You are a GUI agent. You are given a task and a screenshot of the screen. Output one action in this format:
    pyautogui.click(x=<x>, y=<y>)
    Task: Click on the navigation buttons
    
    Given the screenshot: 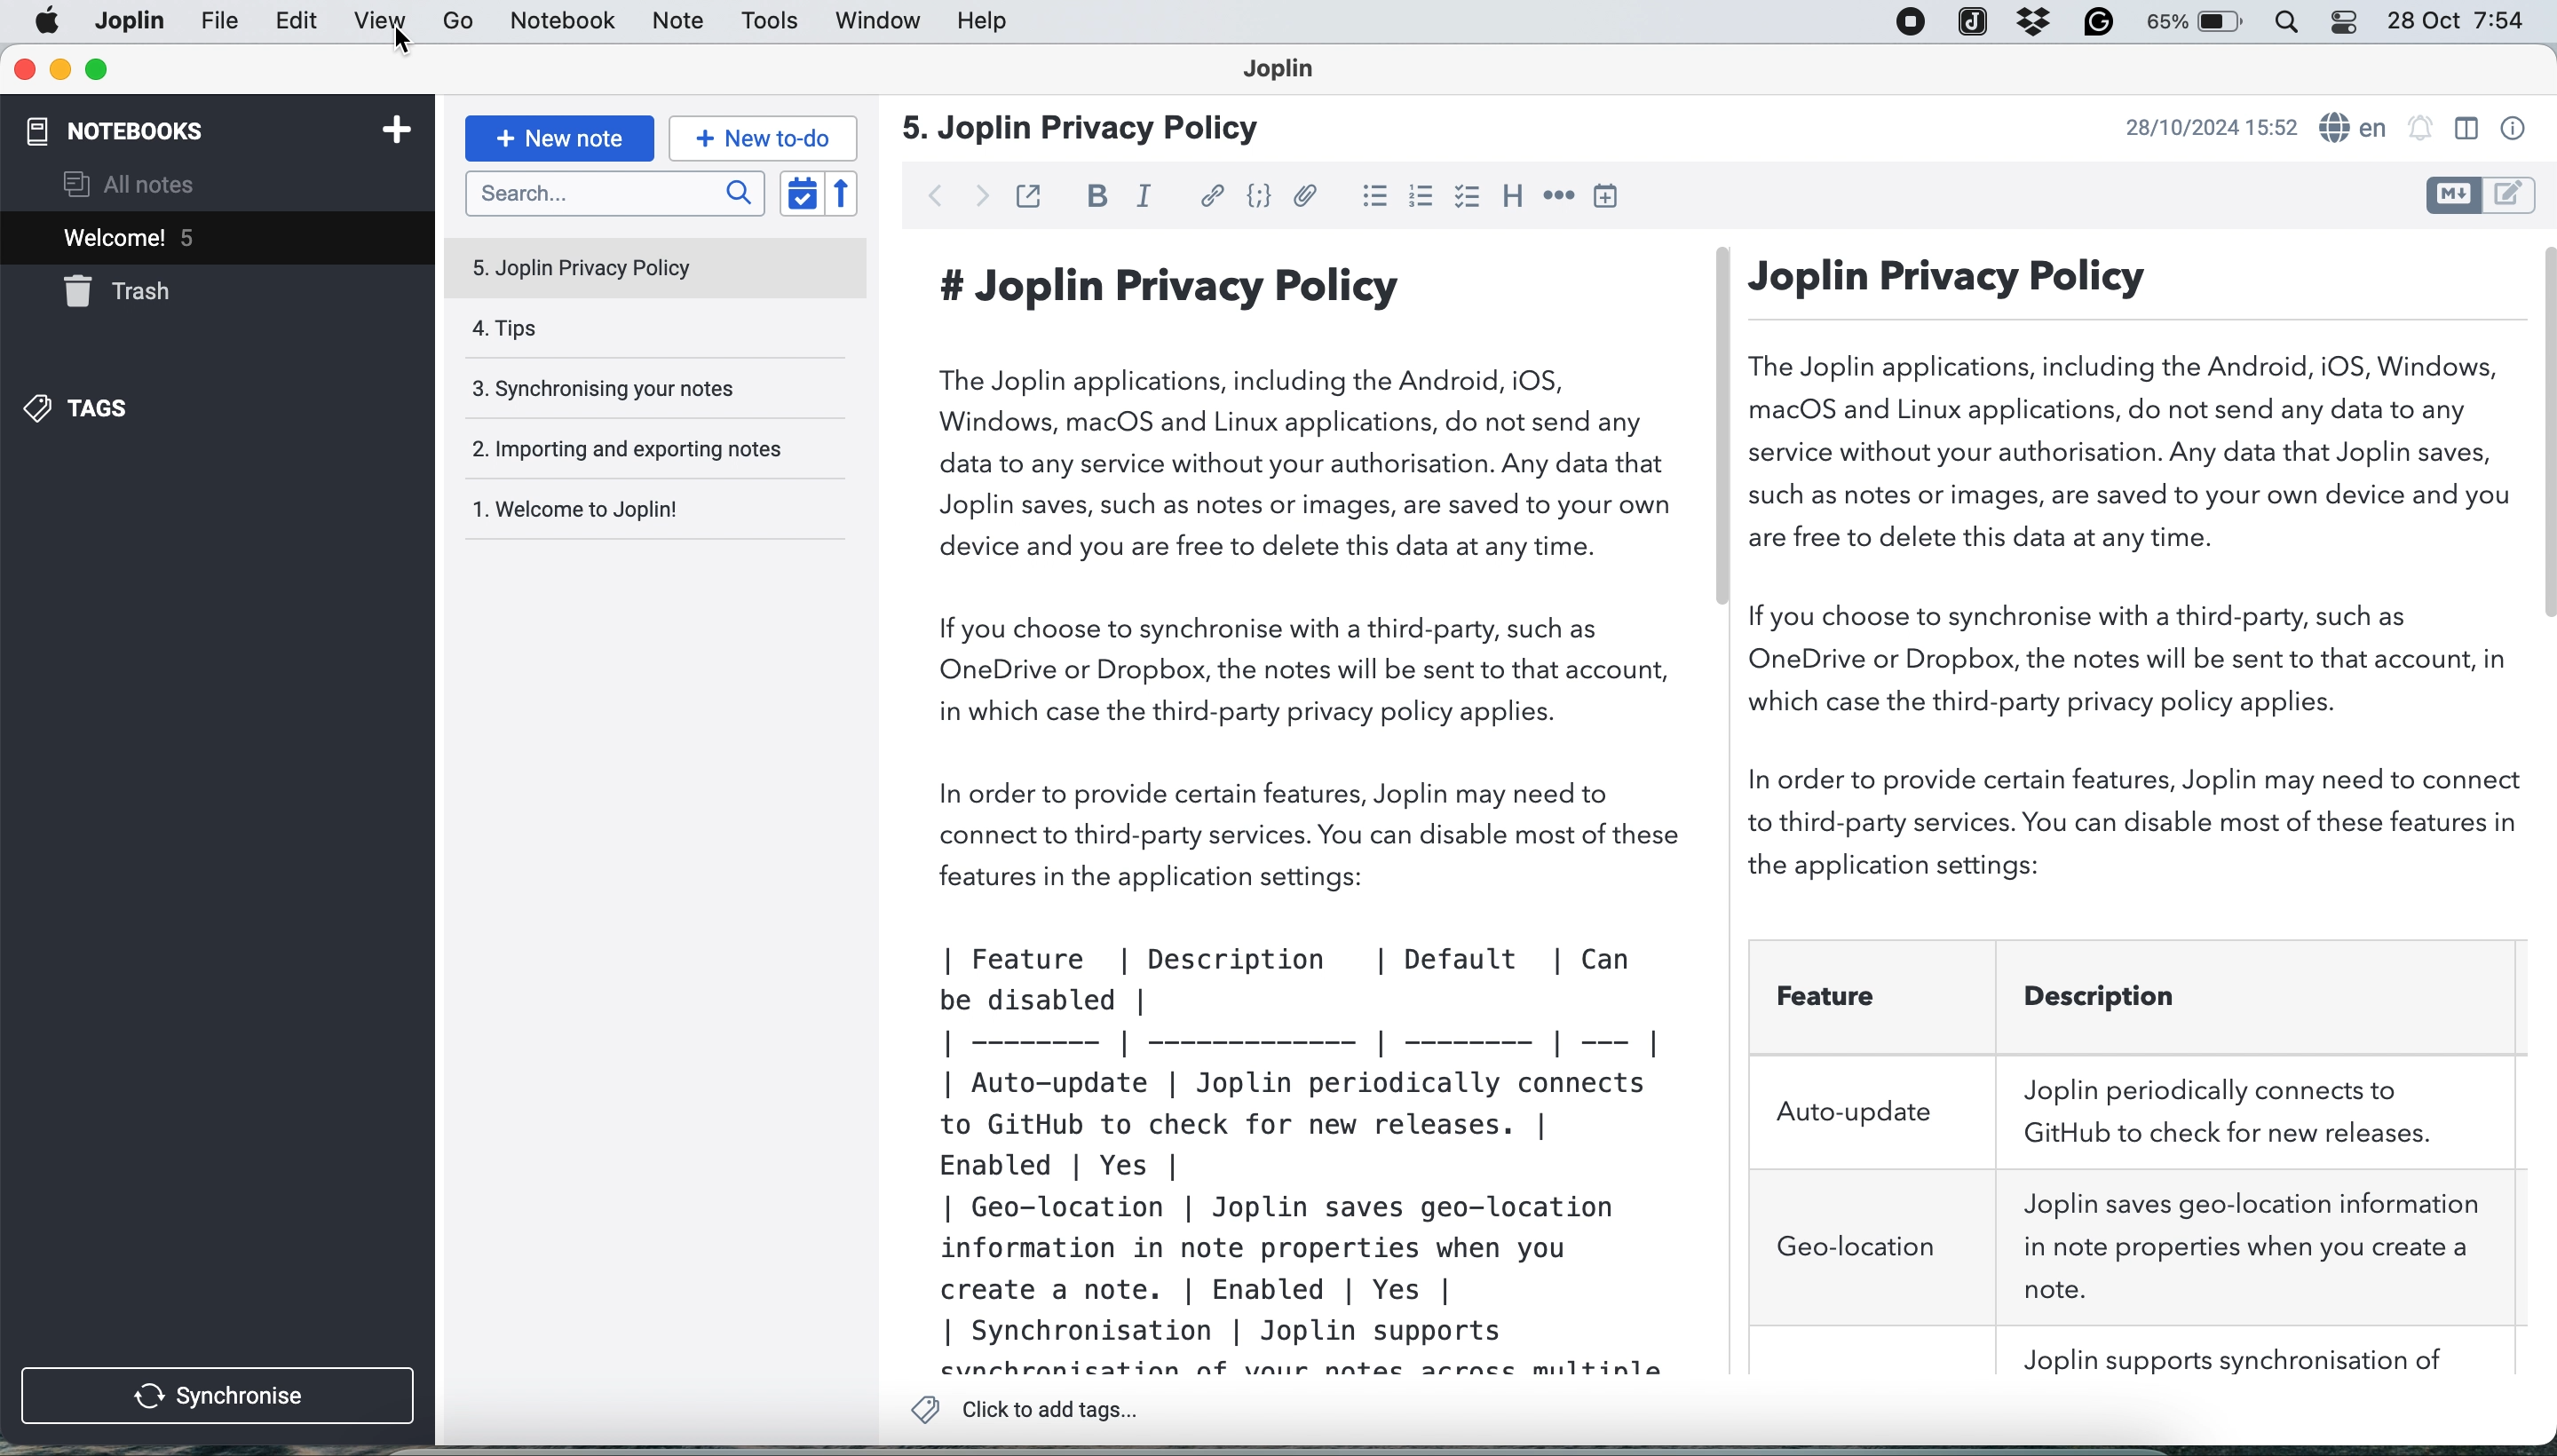 What is the action you would take?
    pyautogui.click(x=958, y=193)
    